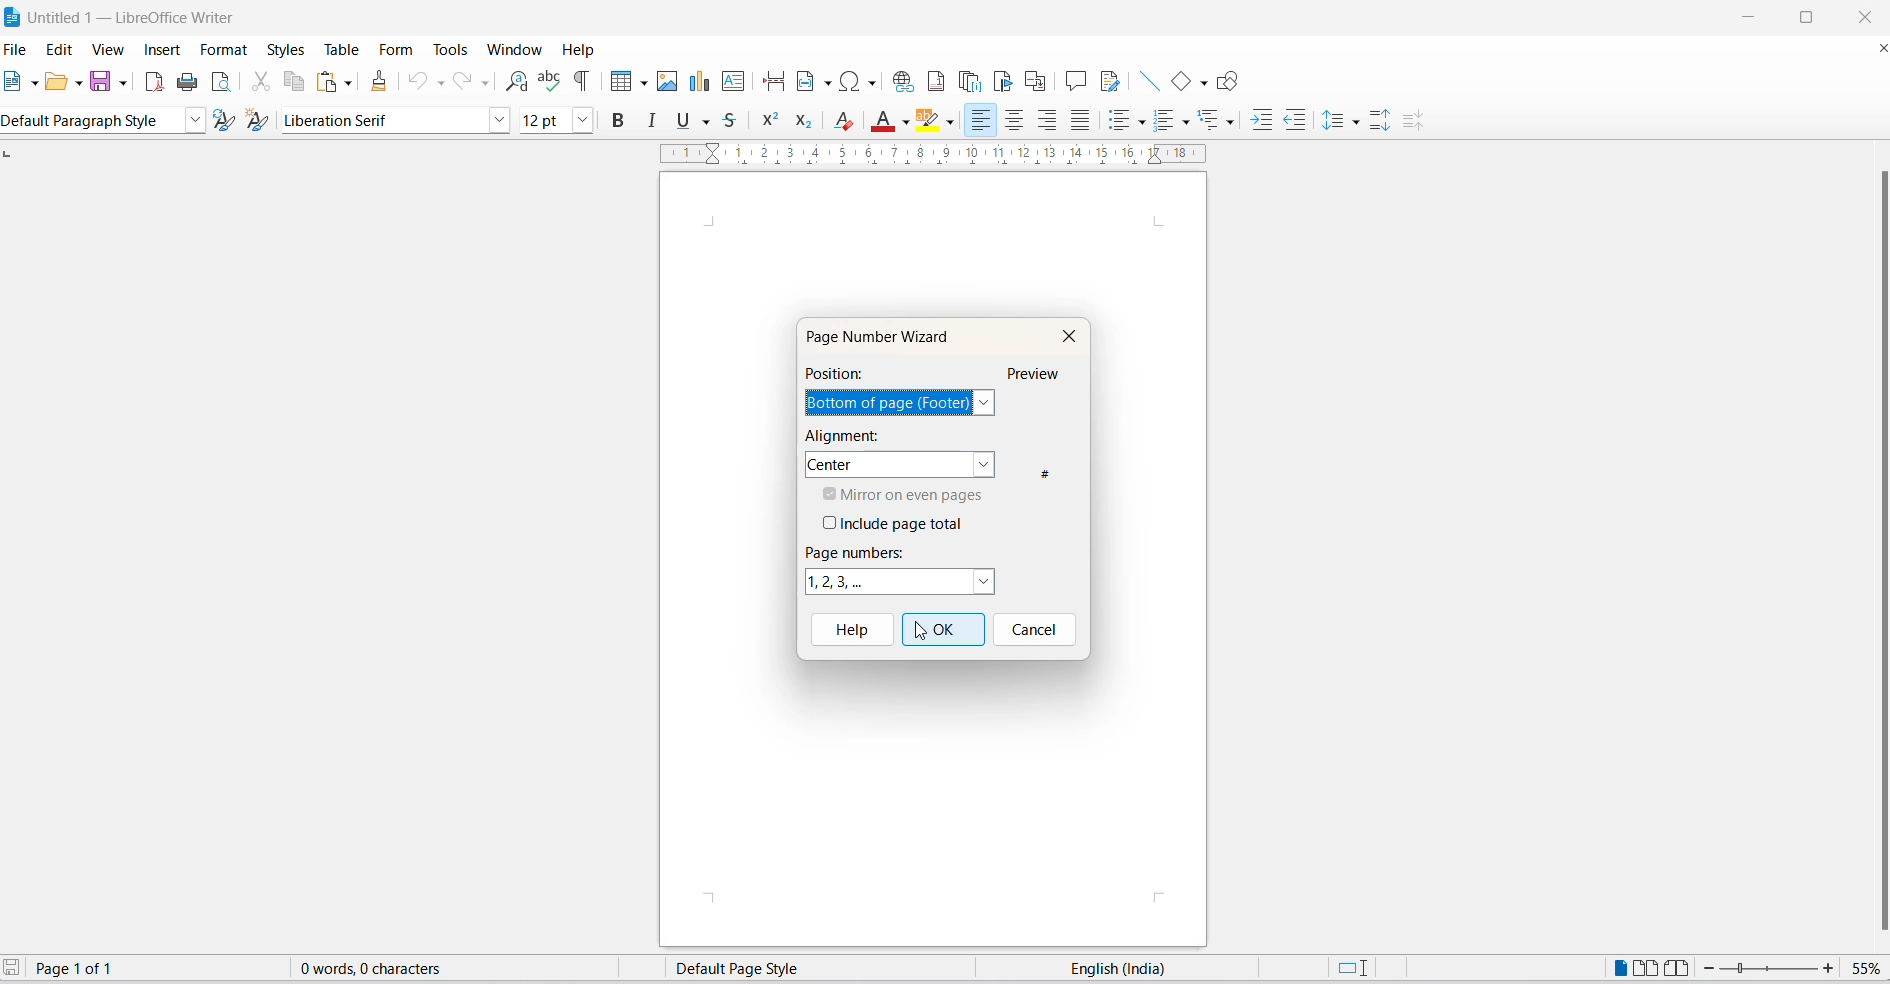  Describe the element at coordinates (1001, 81) in the screenshot. I see `insert bookmark` at that location.